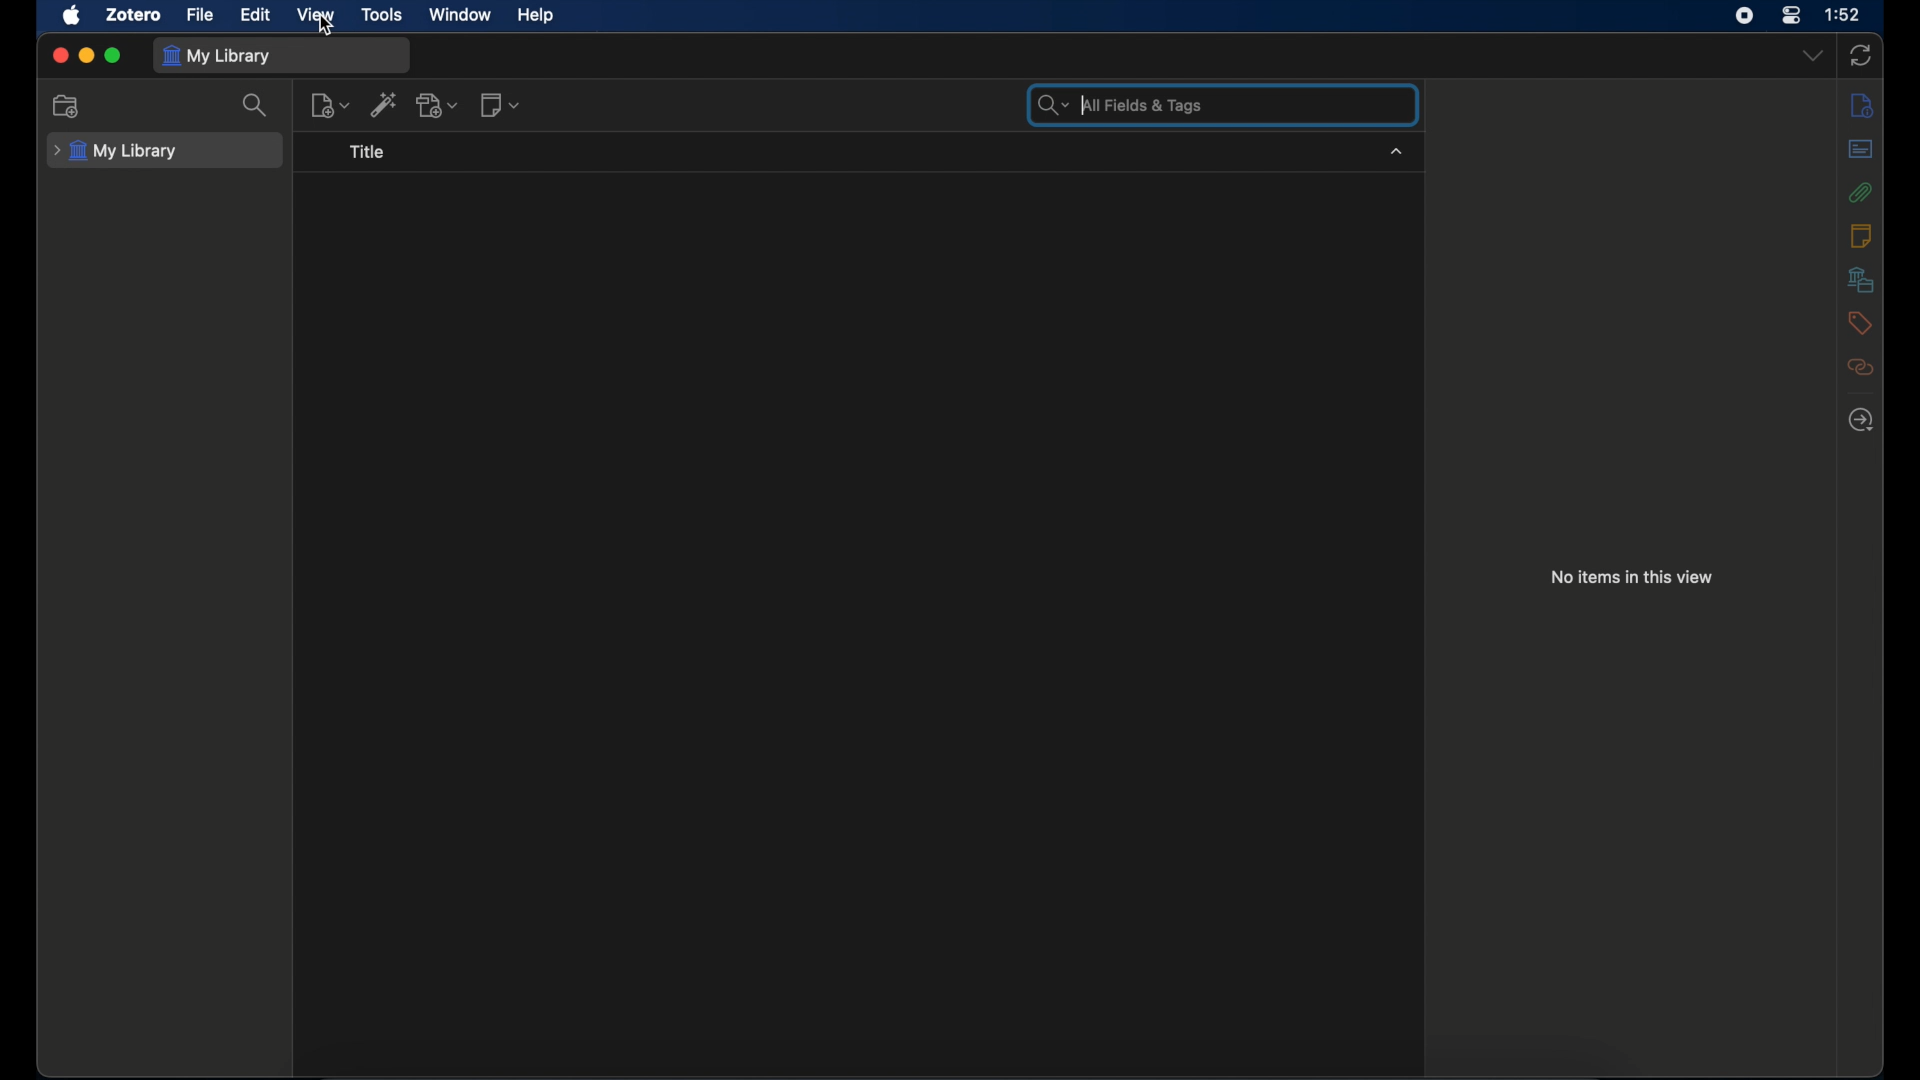 The height and width of the screenshot is (1080, 1920). What do you see at coordinates (258, 16) in the screenshot?
I see `edit` at bounding box center [258, 16].